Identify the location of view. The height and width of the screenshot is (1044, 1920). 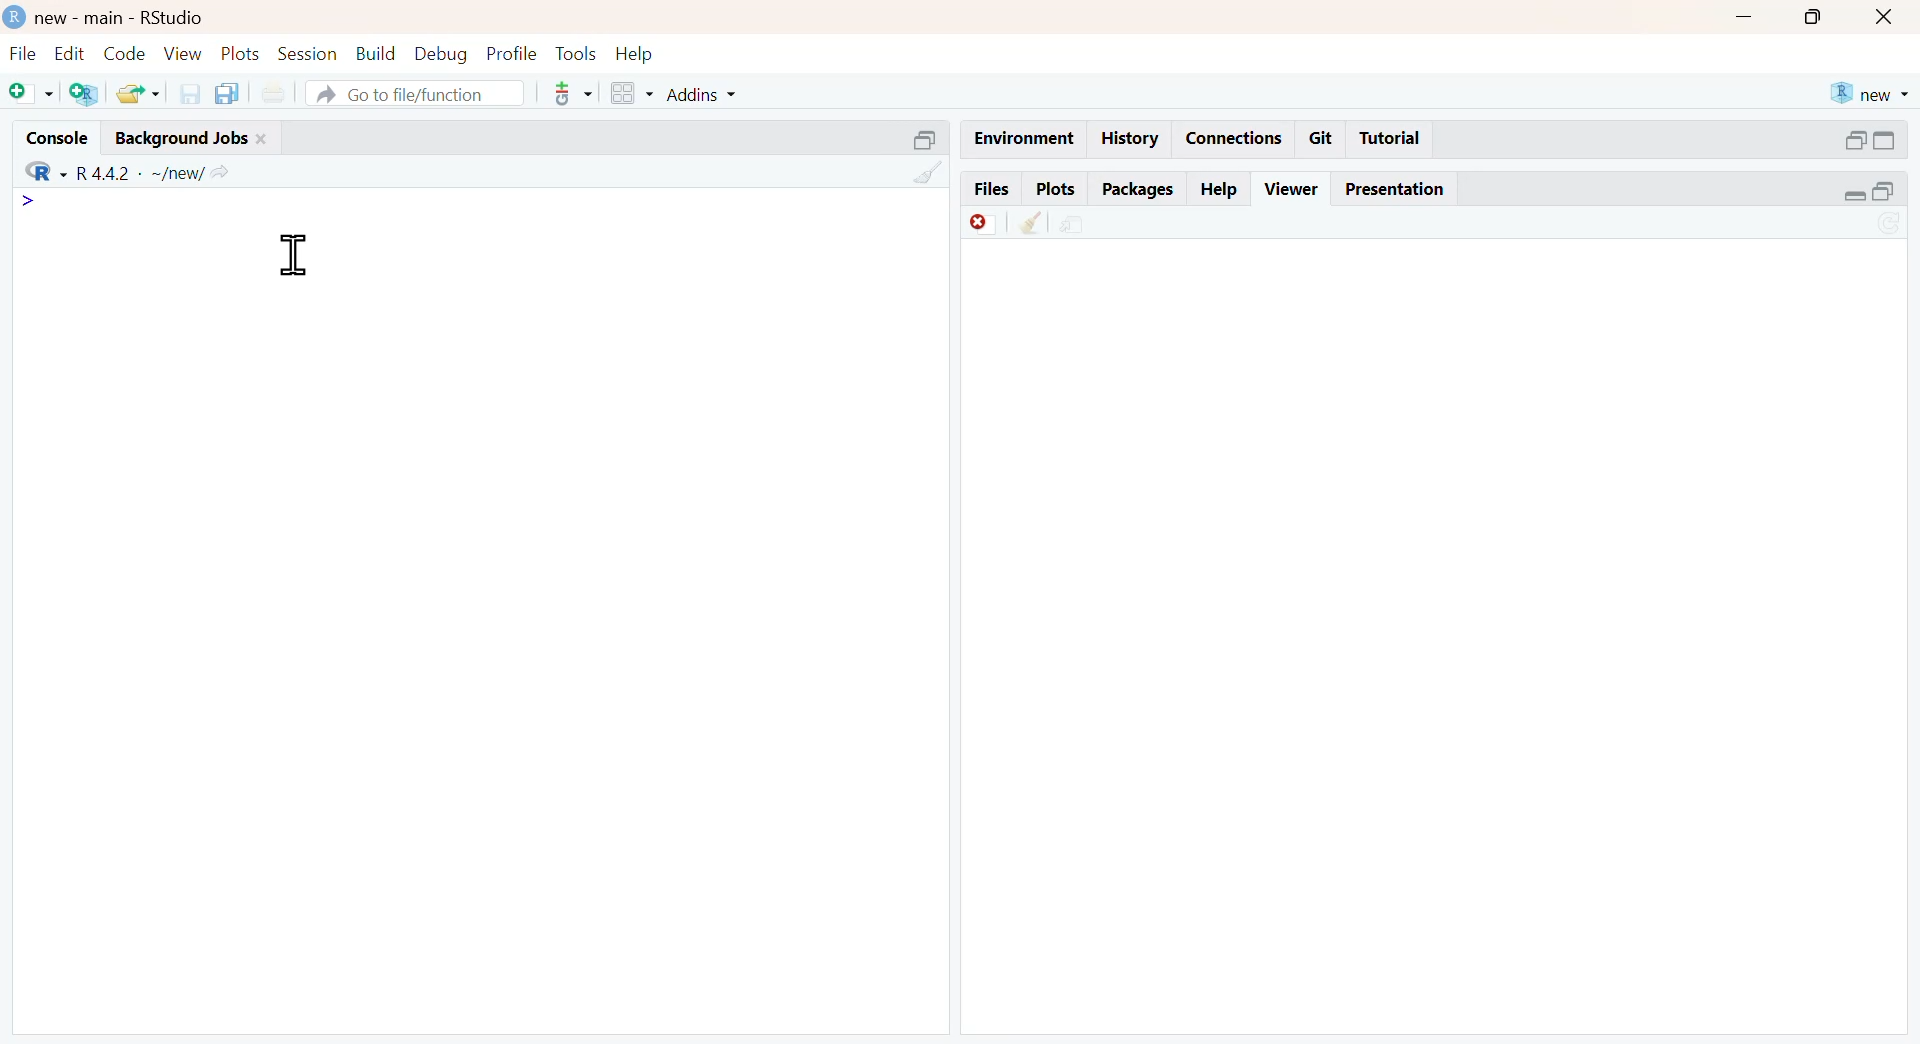
(184, 52).